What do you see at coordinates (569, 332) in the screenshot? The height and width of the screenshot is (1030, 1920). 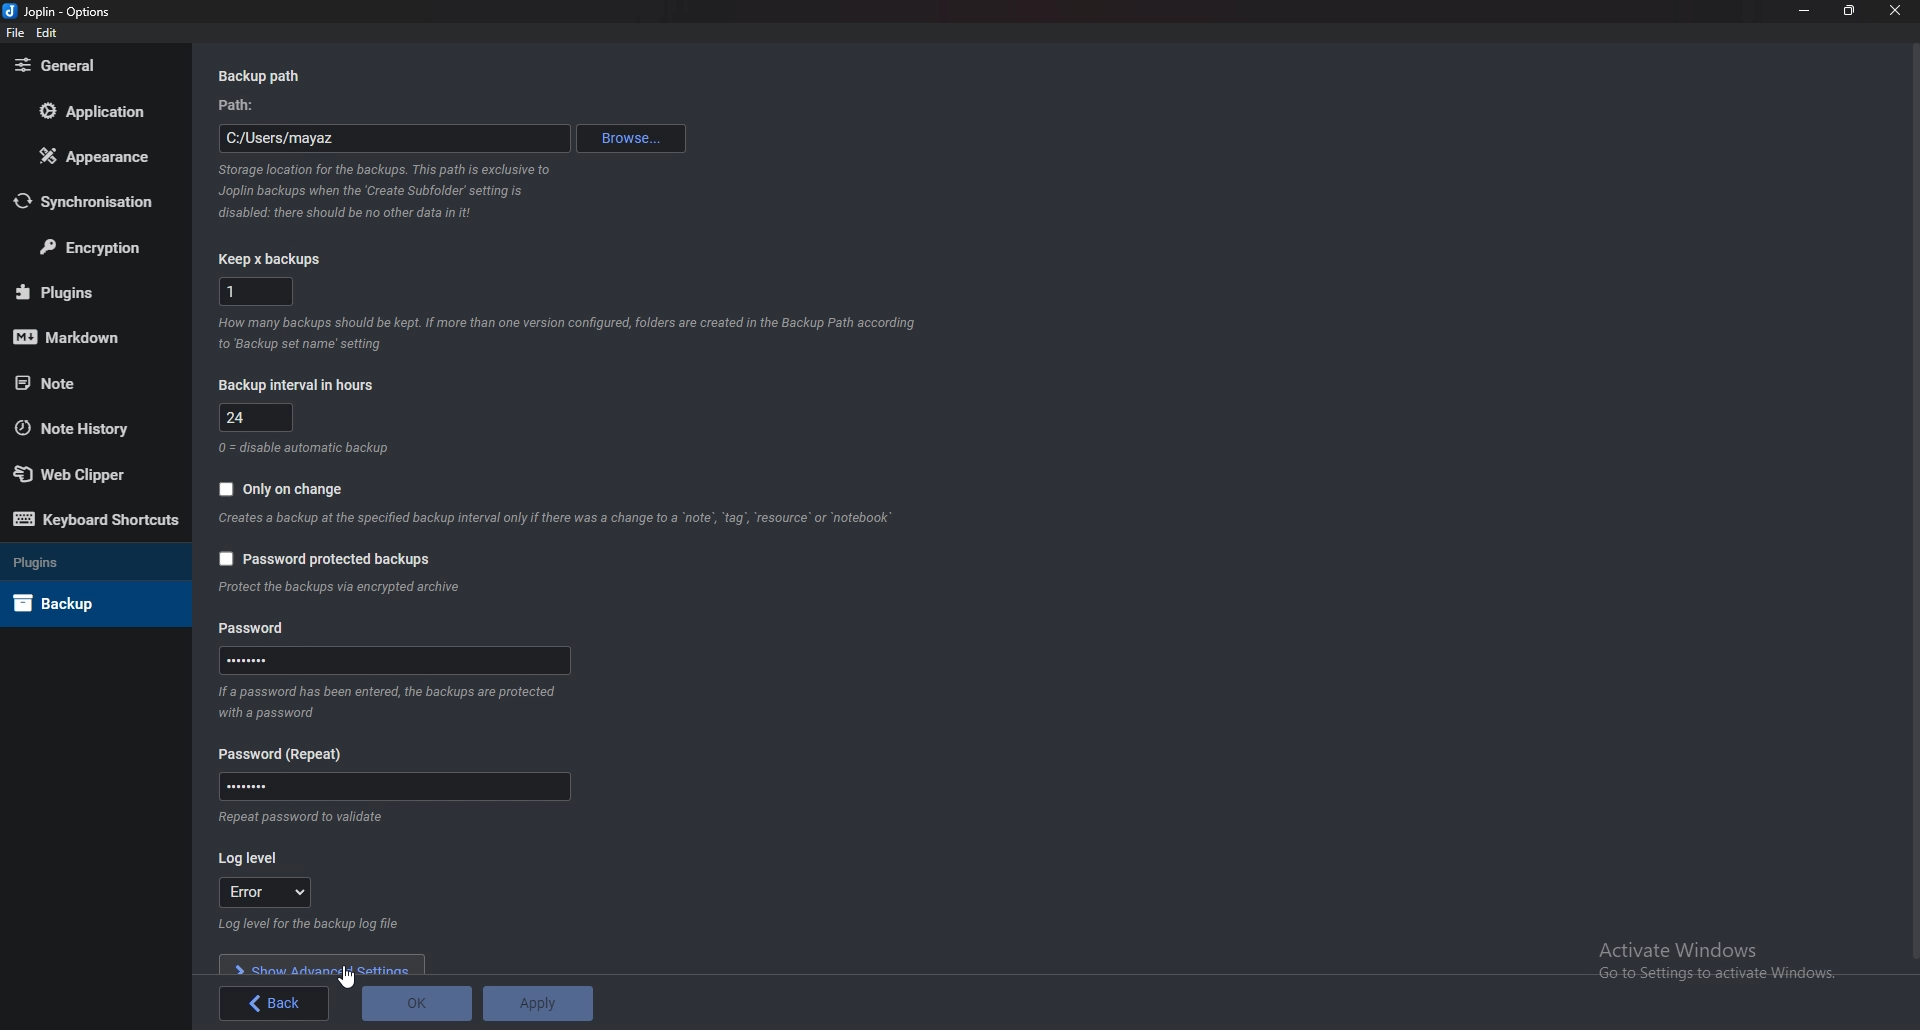 I see `info` at bounding box center [569, 332].